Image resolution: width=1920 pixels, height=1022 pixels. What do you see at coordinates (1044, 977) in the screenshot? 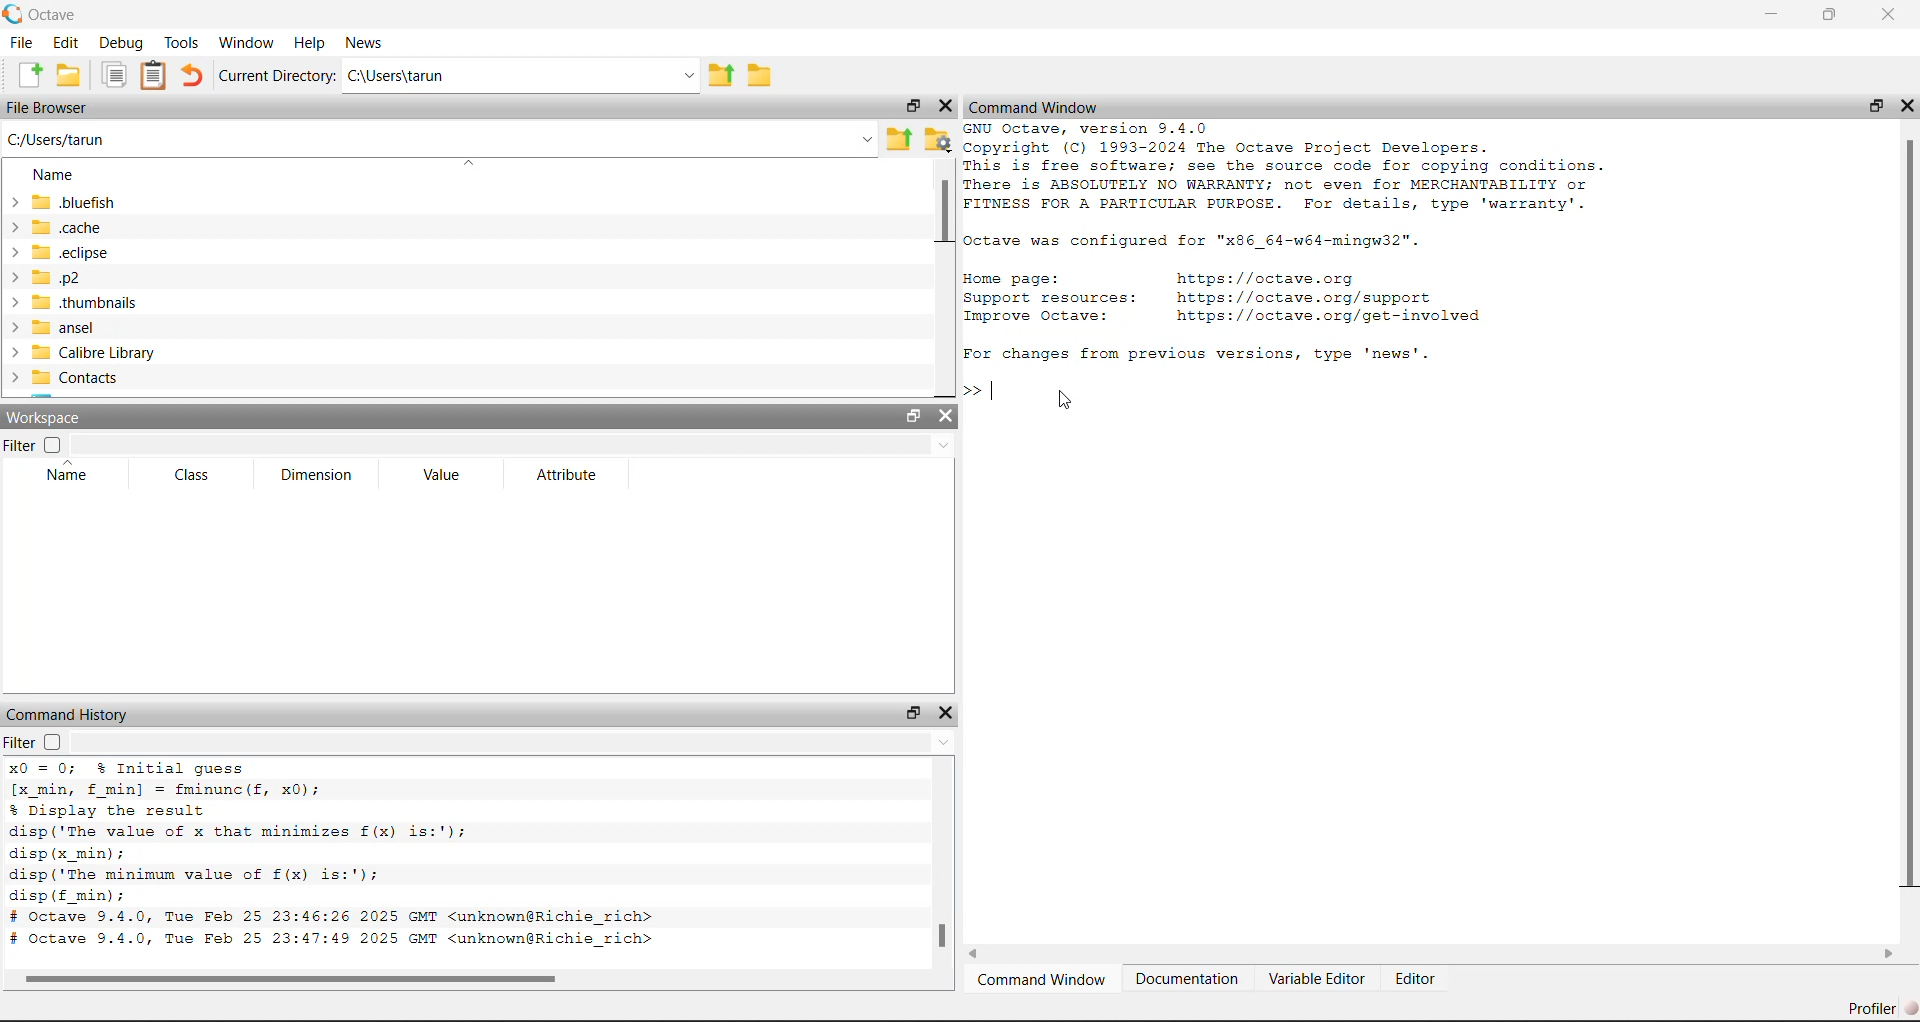
I see `Camera Window` at bounding box center [1044, 977].